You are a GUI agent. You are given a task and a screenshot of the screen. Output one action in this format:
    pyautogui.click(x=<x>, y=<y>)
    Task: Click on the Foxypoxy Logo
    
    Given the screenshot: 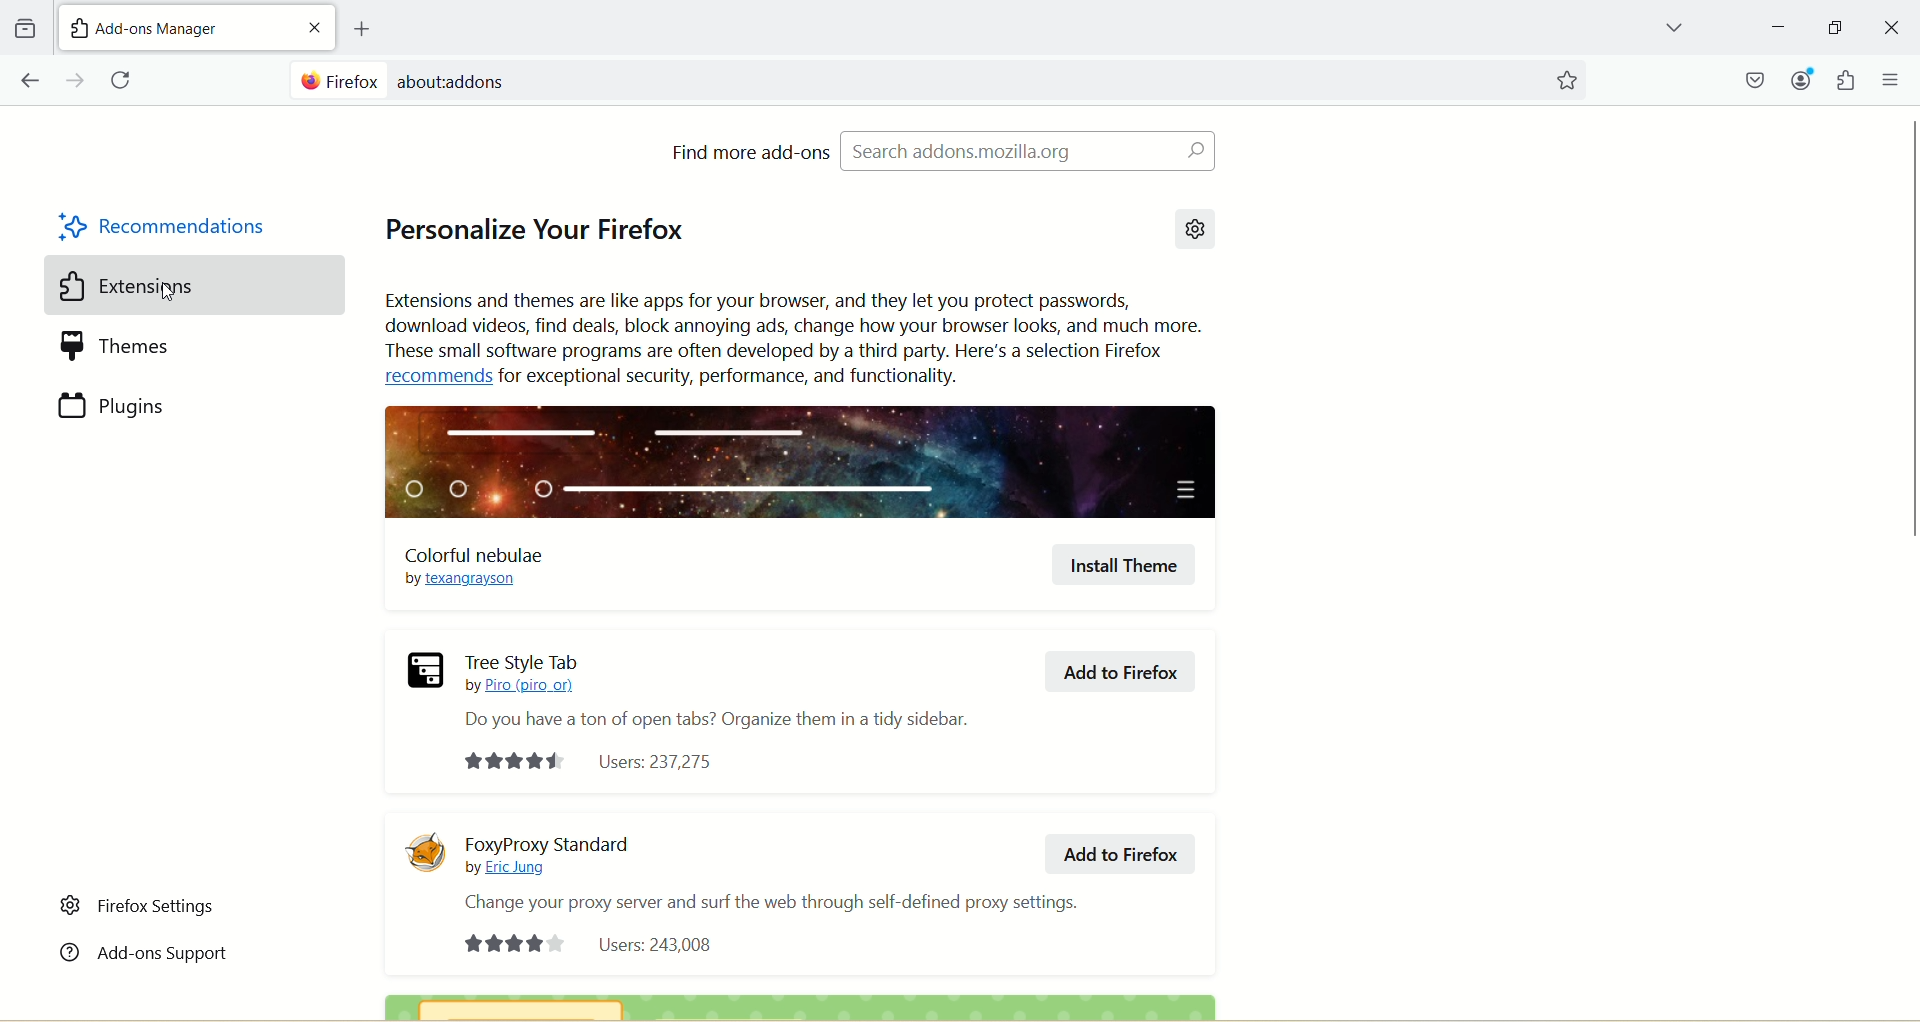 What is the action you would take?
    pyautogui.click(x=425, y=852)
    